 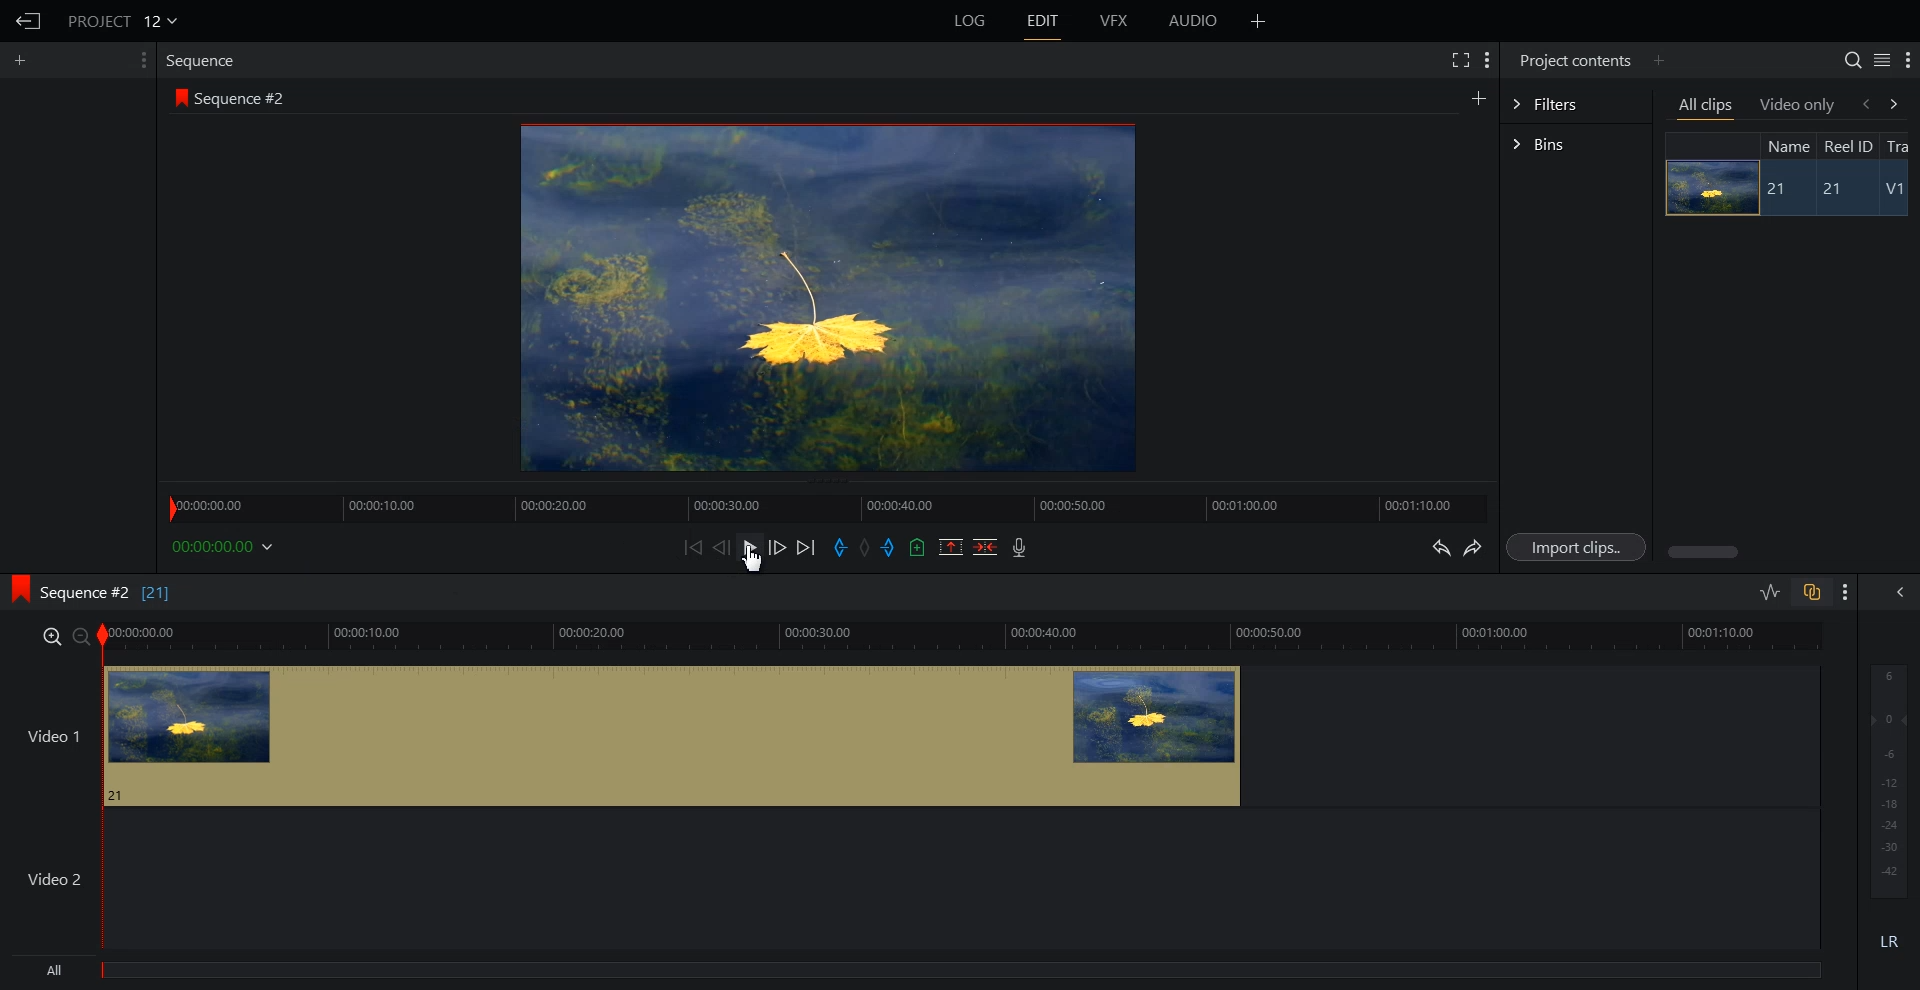 What do you see at coordinates (177, 97) in the screenshot?
I see `logo` at bounding box center [177, 97].